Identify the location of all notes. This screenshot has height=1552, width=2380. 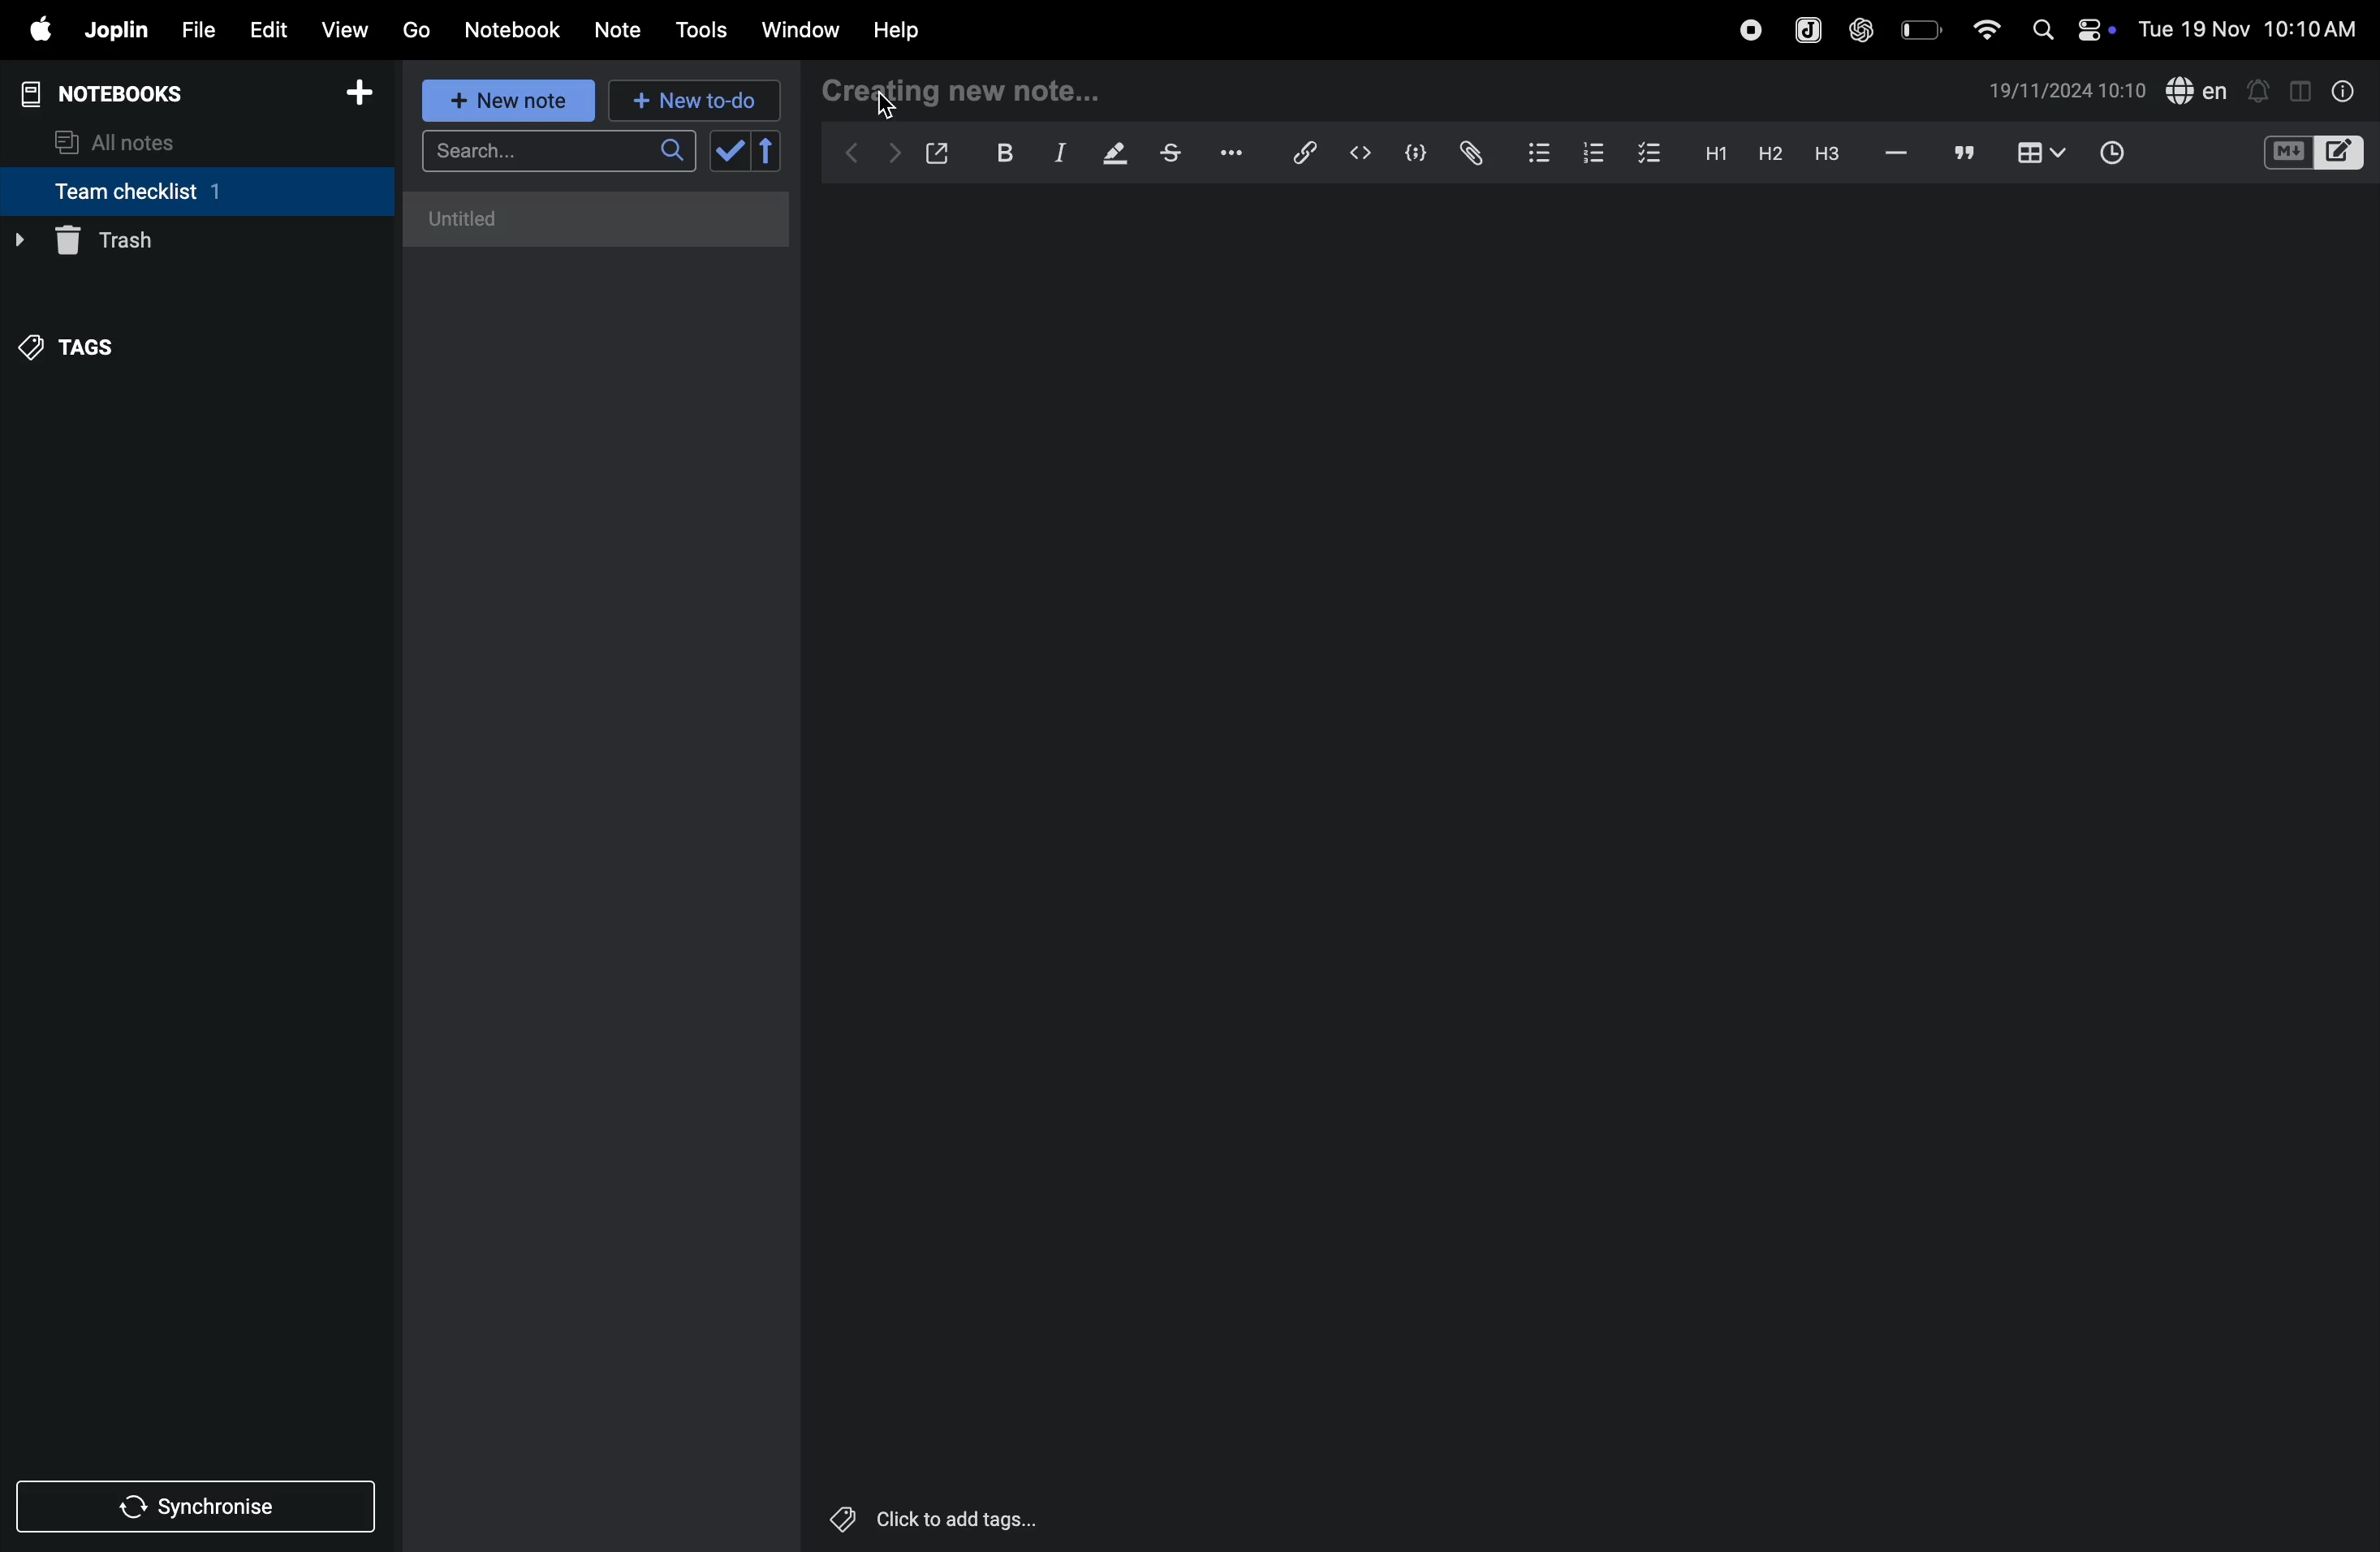
(131, 140).